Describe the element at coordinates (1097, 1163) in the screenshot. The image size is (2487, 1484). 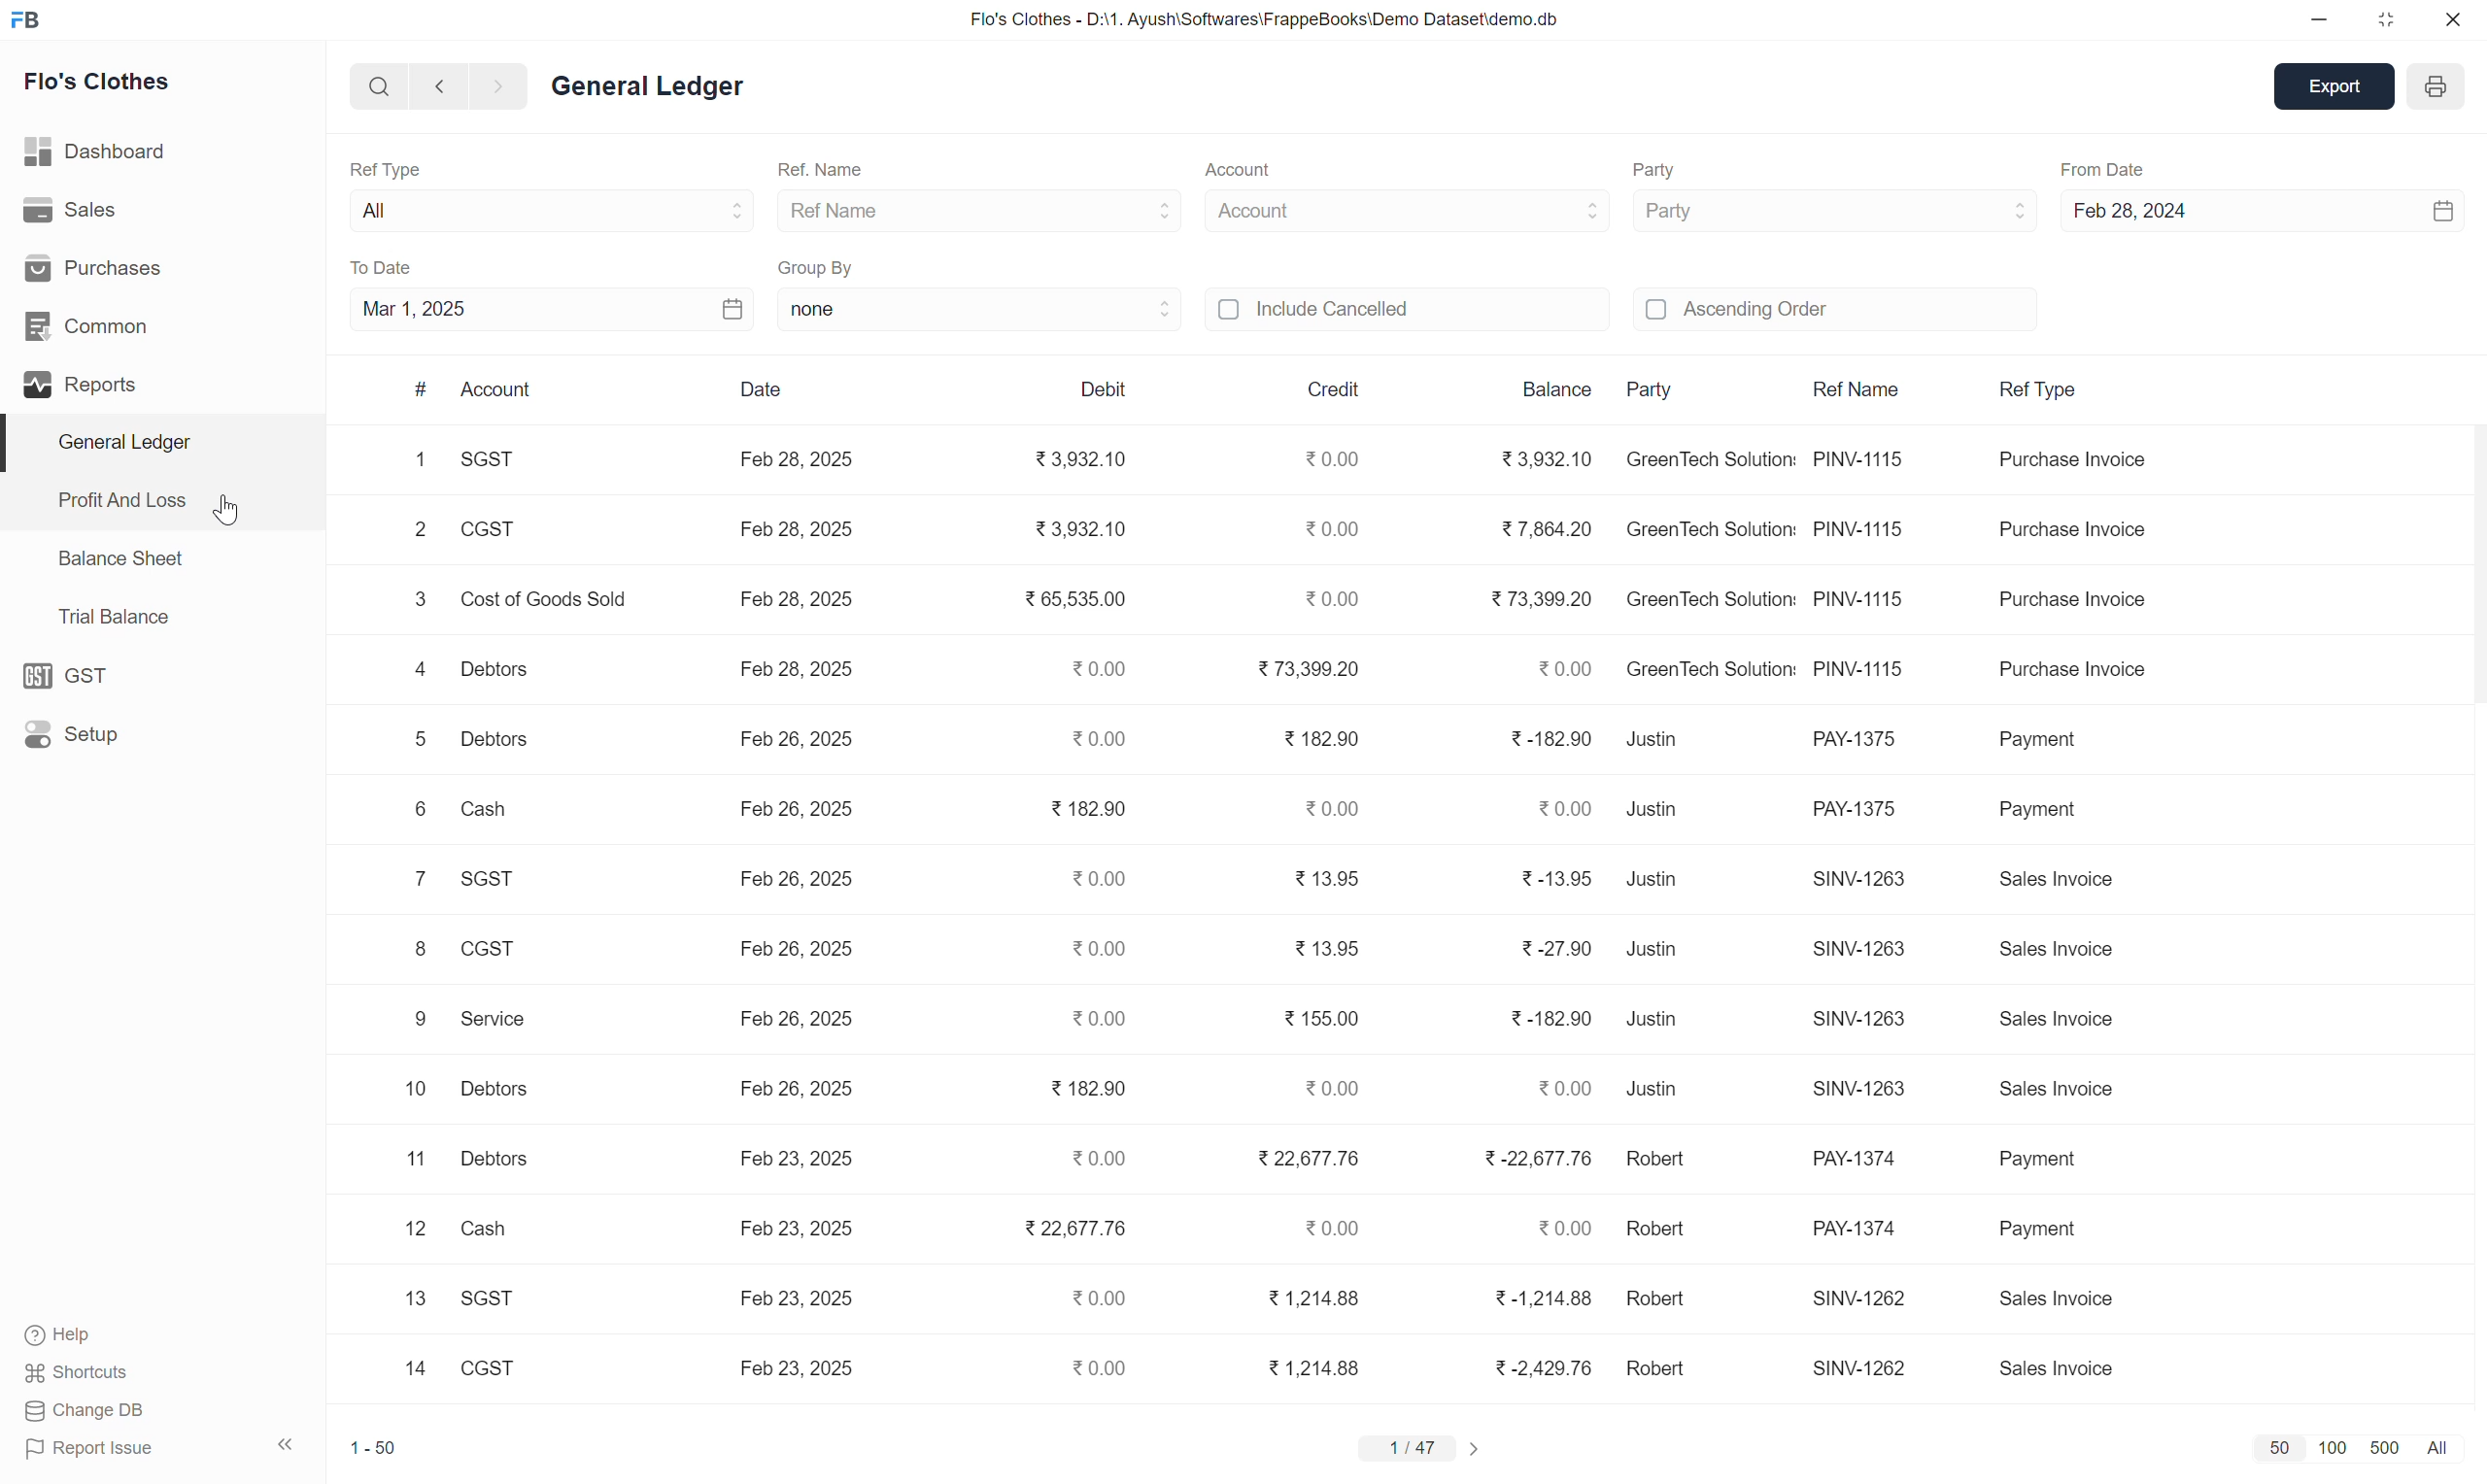
I see `₹0.00` at that location.